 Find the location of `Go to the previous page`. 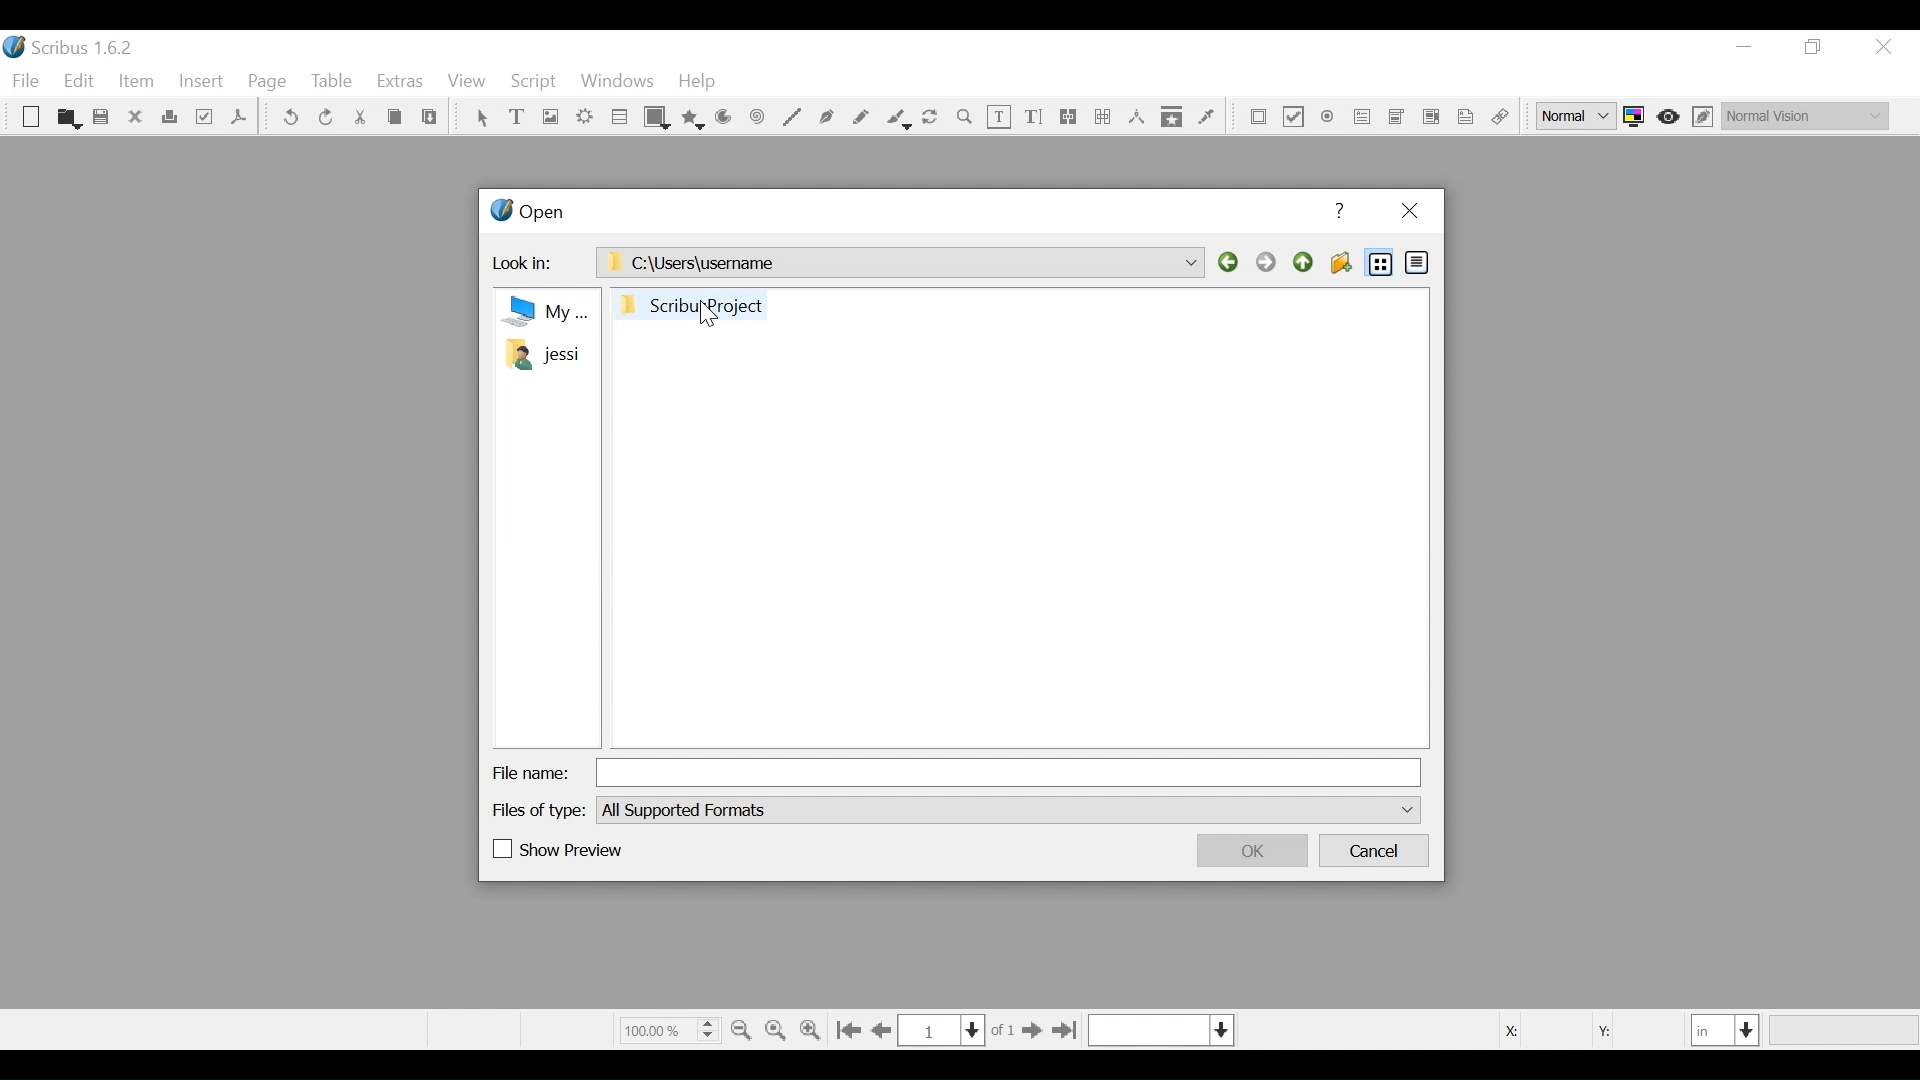

Go to the previous page is located at coordinates (885, 1031).